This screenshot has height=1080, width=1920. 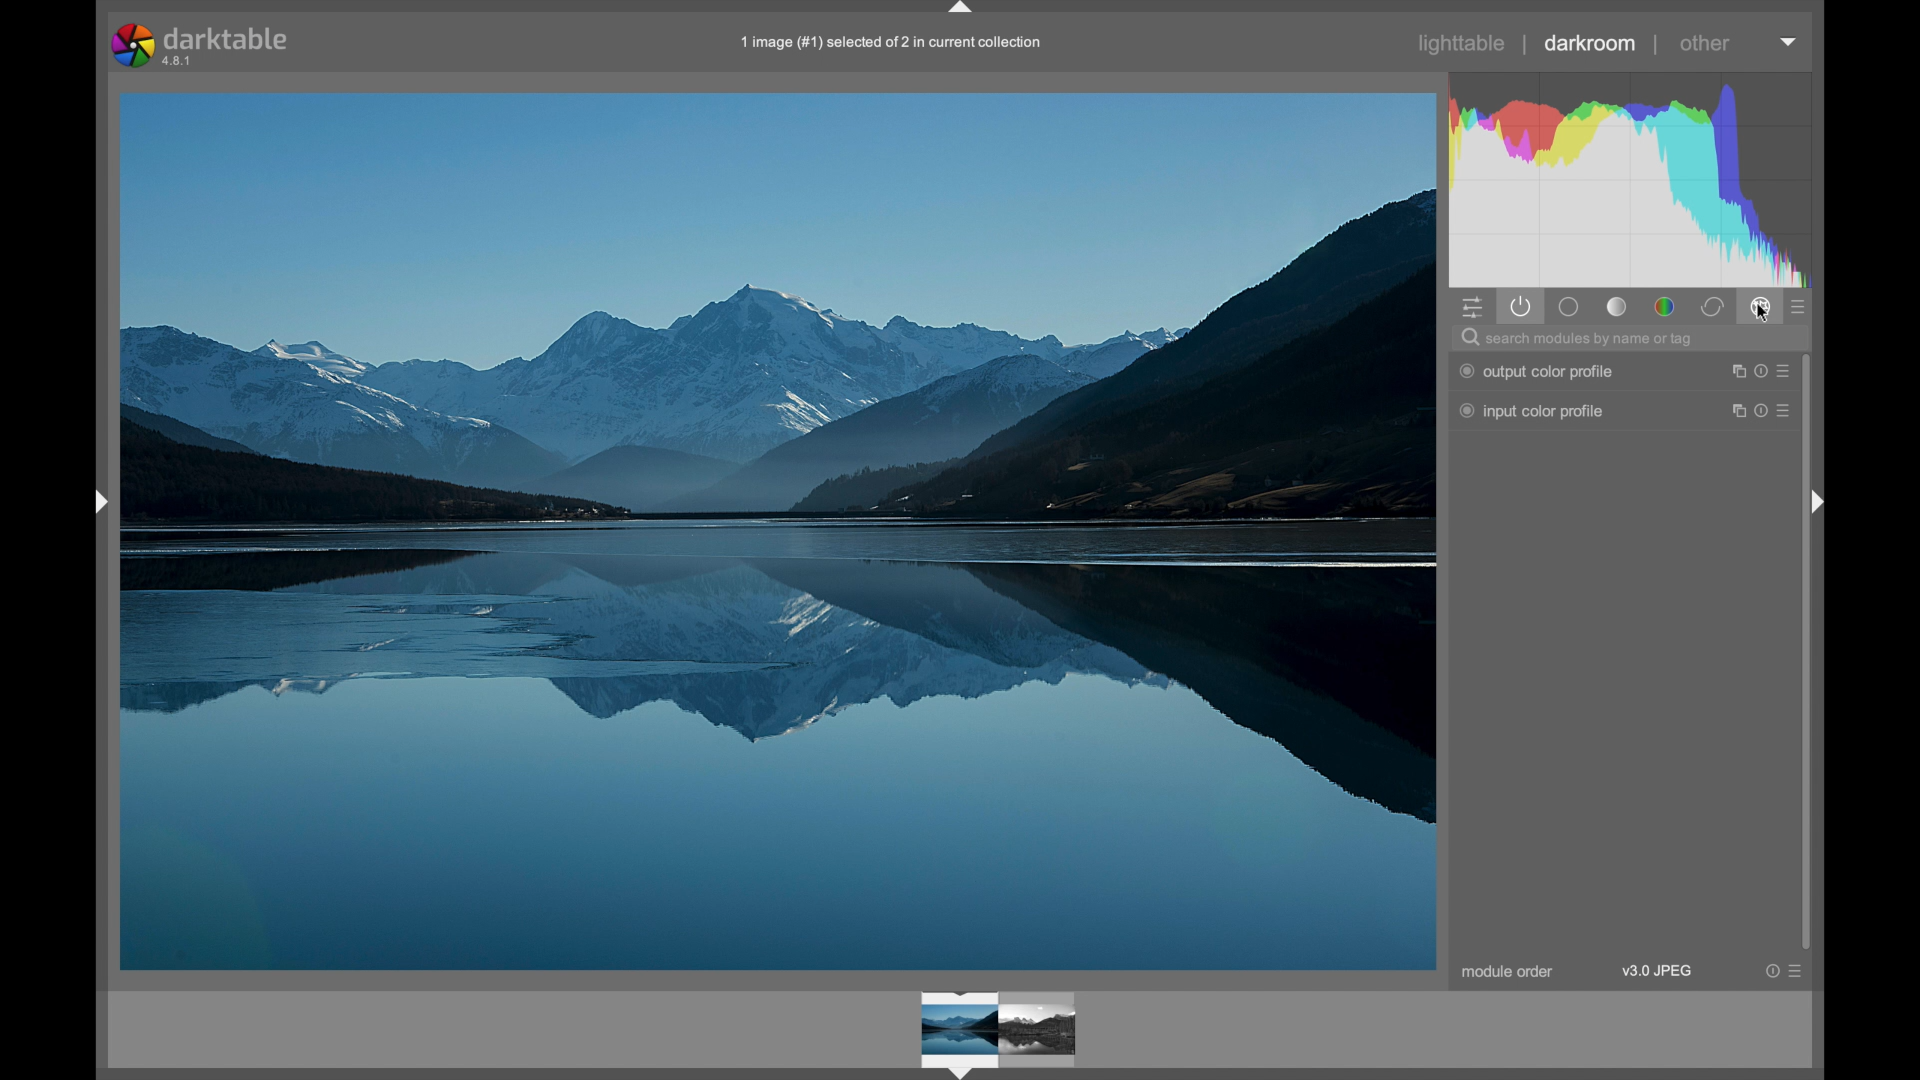 What do you see at coordinates (1763, 319) in the screenshot?
I see `cursor` at bounding box center [1763, 319].